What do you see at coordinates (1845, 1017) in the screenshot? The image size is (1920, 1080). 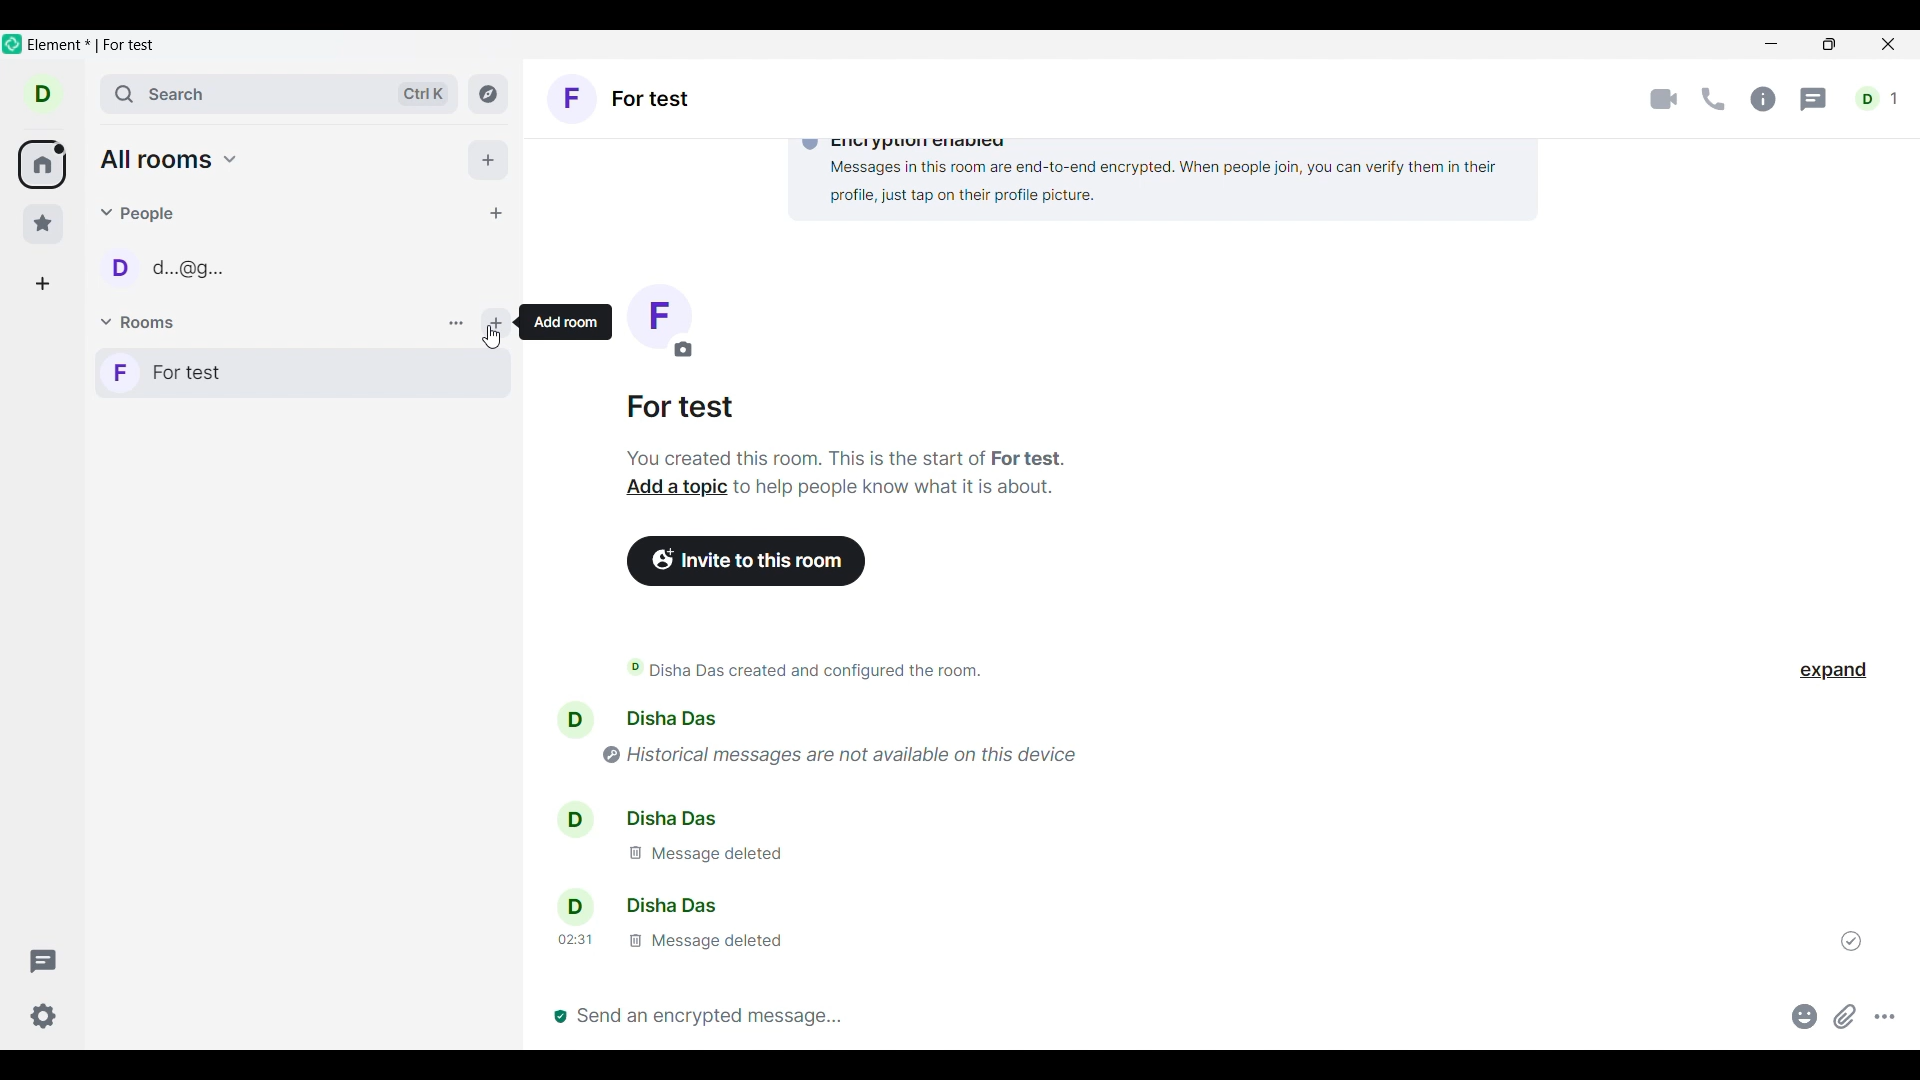 I see `Attachement` at bounding box center [1845, 1017].